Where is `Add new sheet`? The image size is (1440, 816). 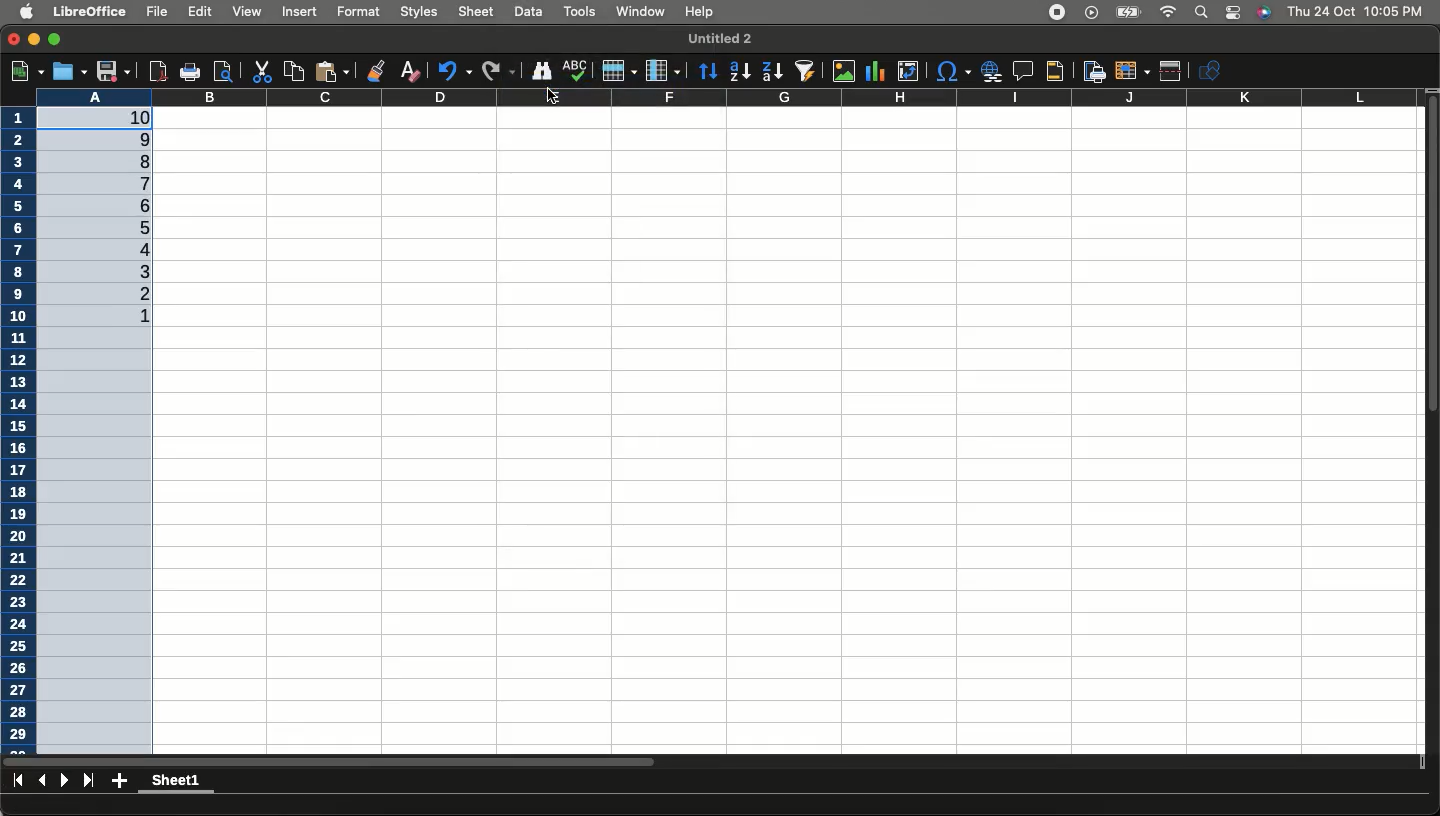
Add new sheet is located at coordinates (120, 782).